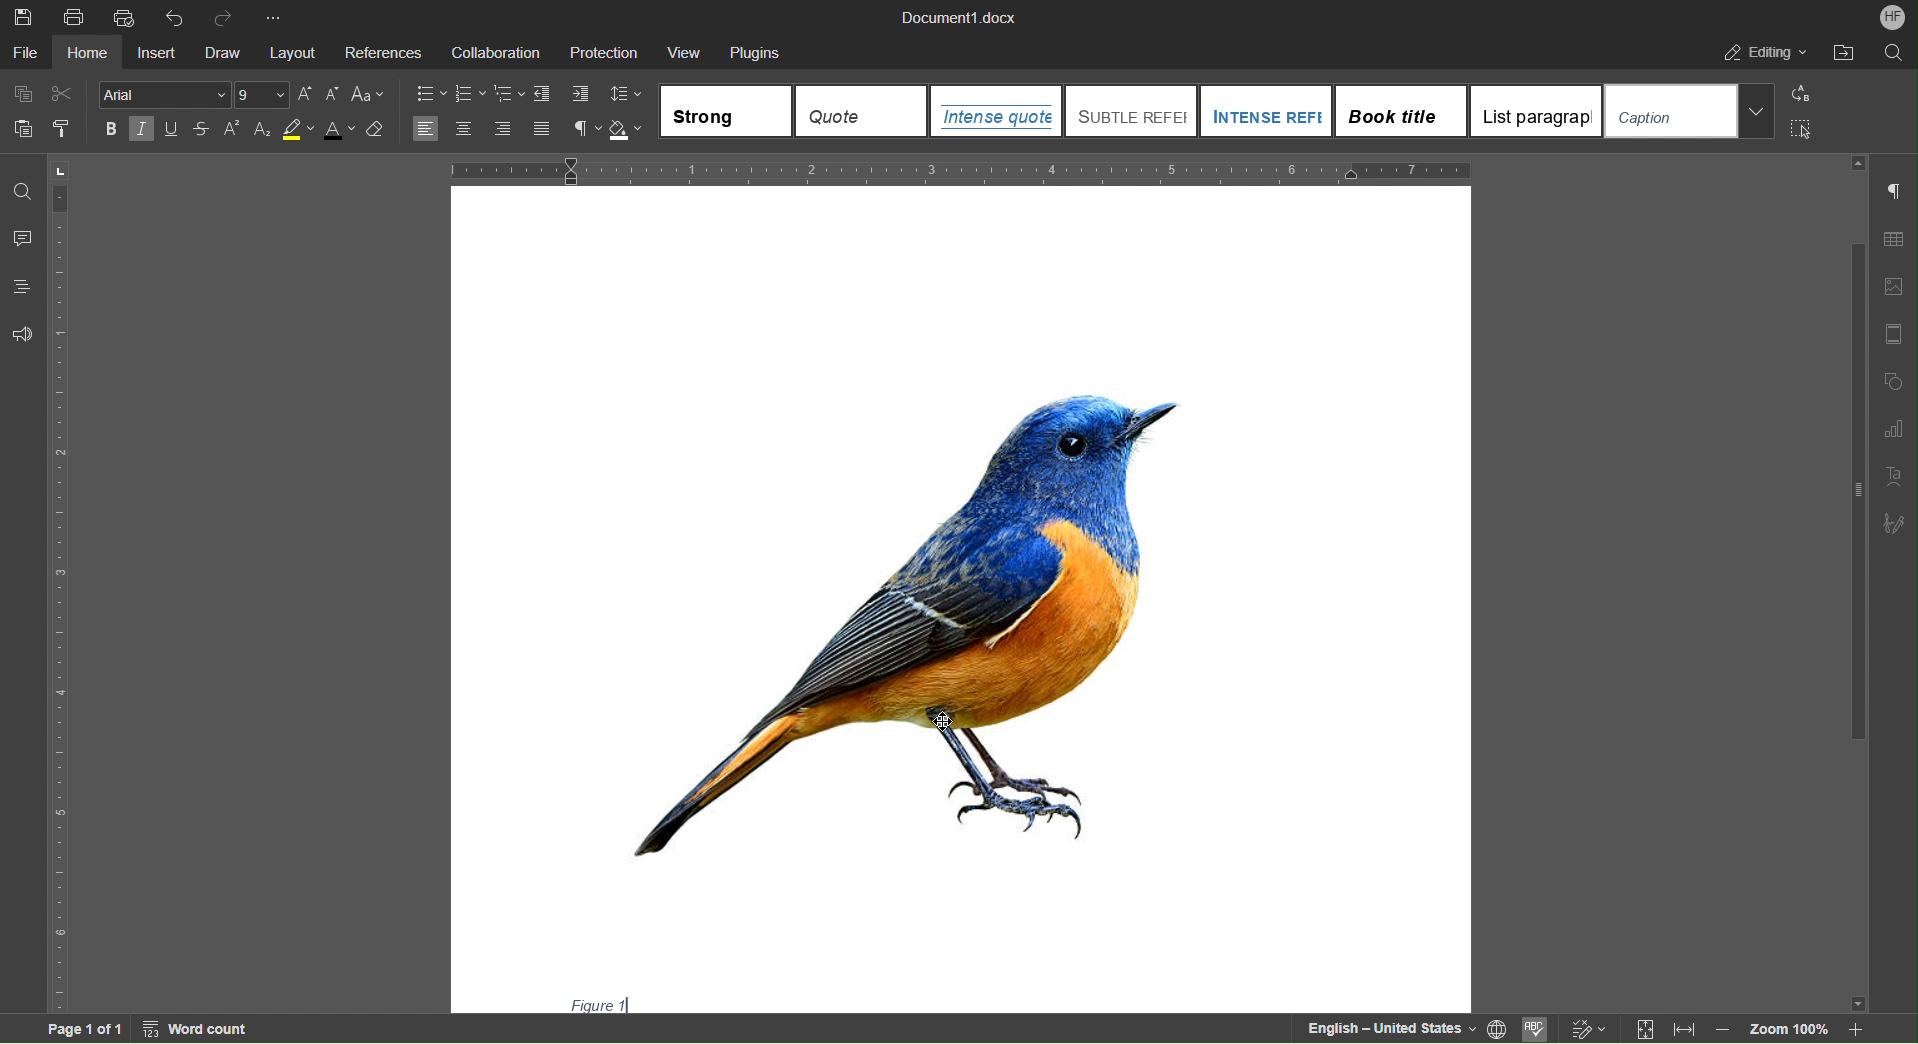 The width and height of the screenshot is (1918, 1044). I want to click on Word Count, so click(200, 1029).